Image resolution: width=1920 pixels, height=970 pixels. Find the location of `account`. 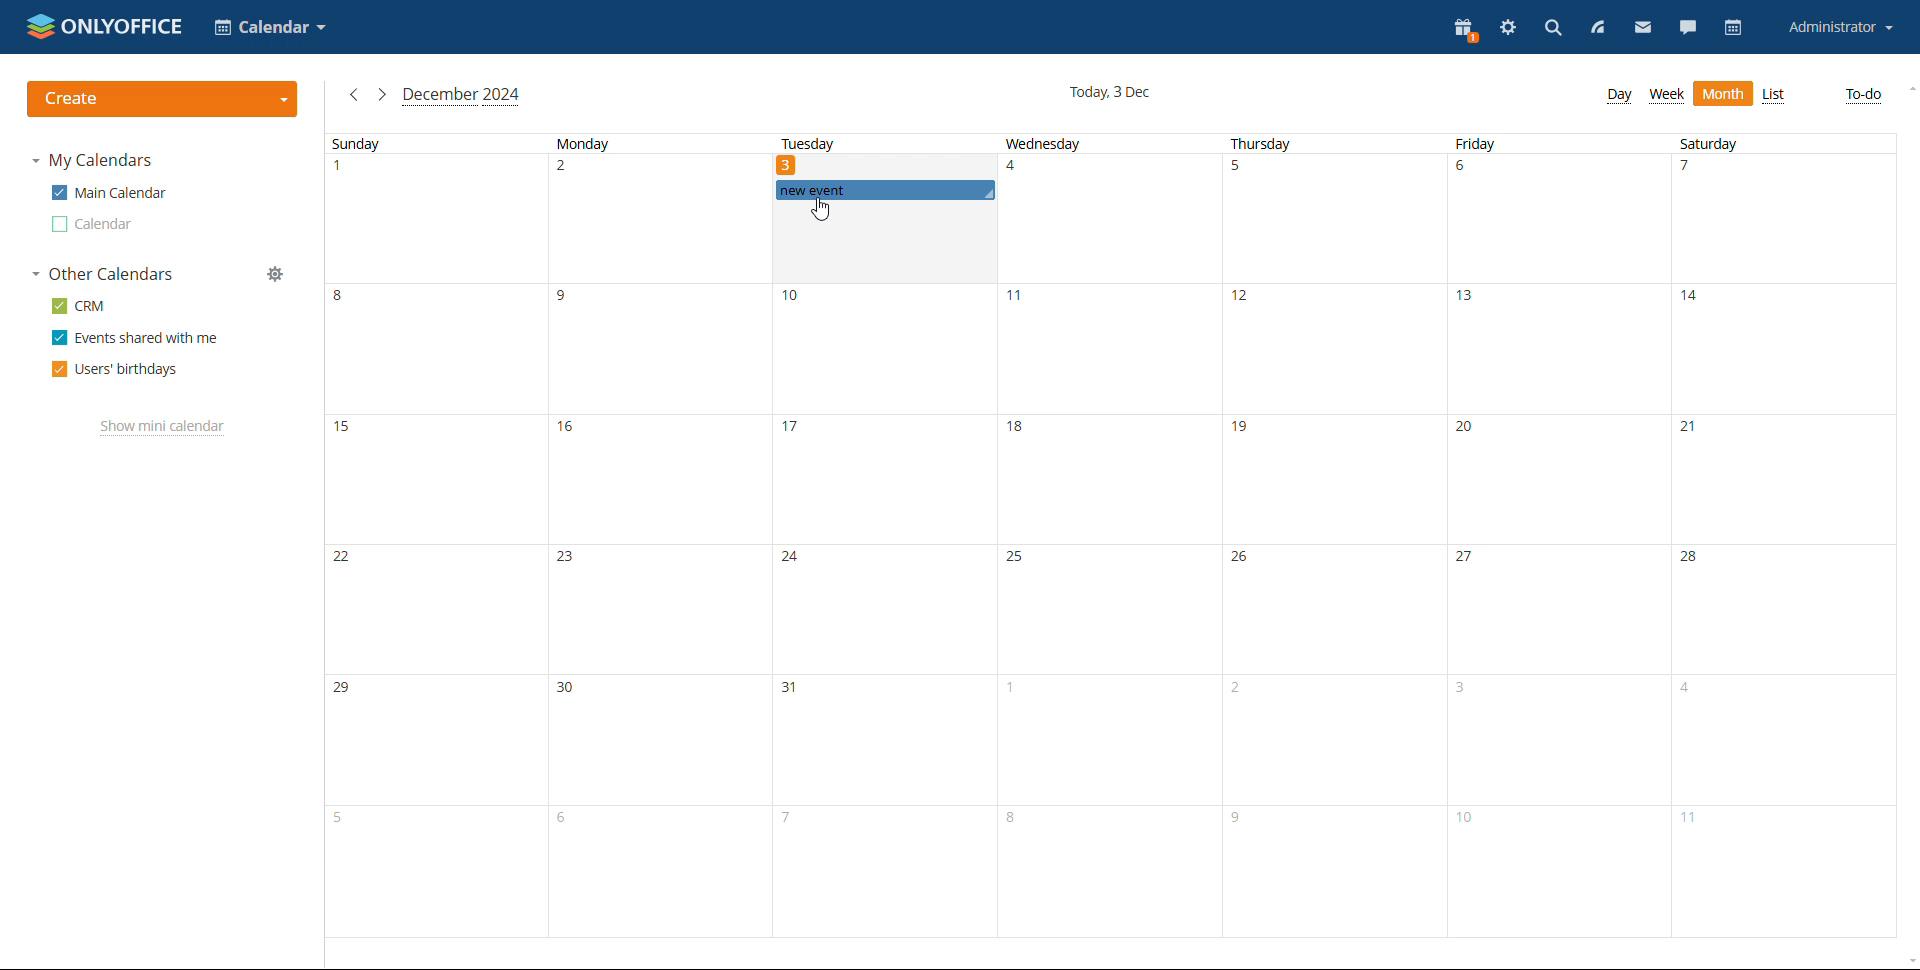

account is located at coordinates (1842, 28).